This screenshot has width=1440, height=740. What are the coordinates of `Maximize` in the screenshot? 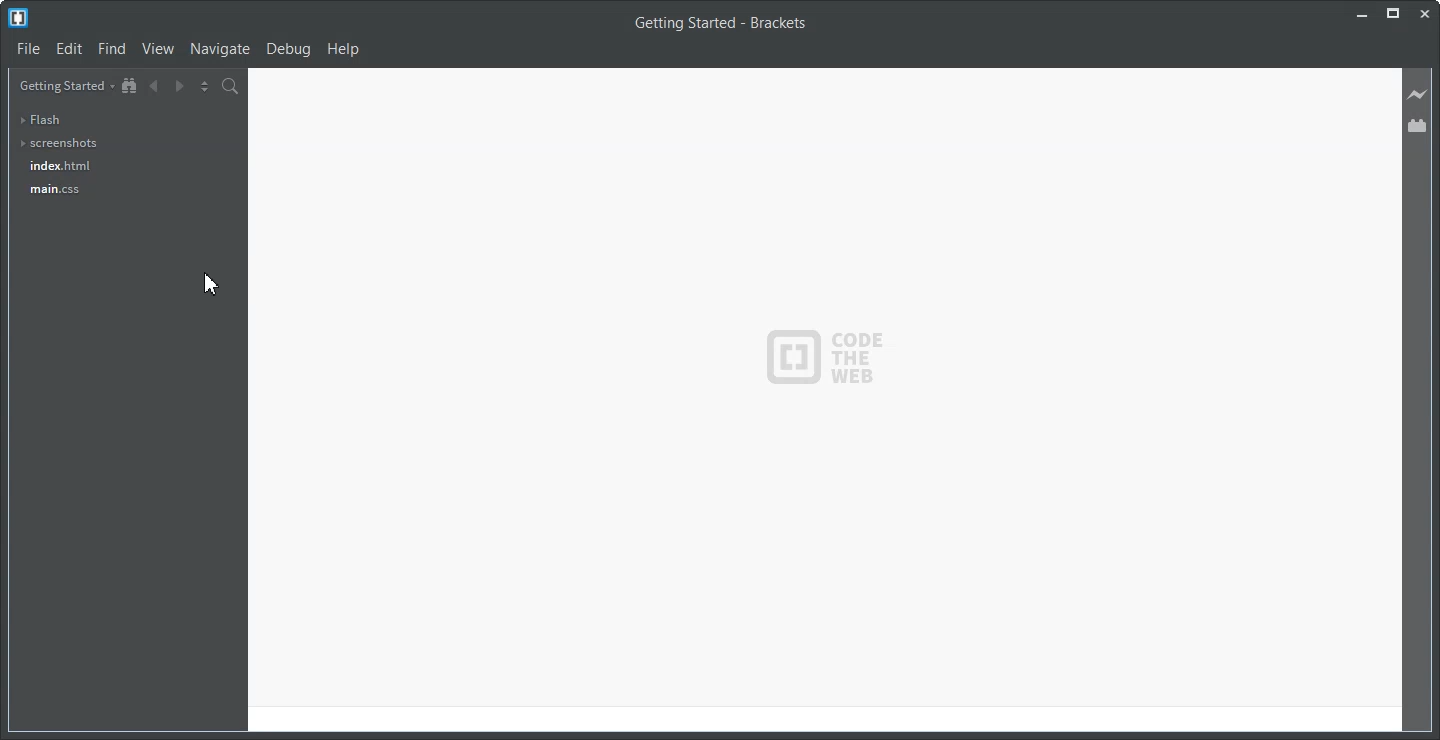 It's located at (1393, 14).